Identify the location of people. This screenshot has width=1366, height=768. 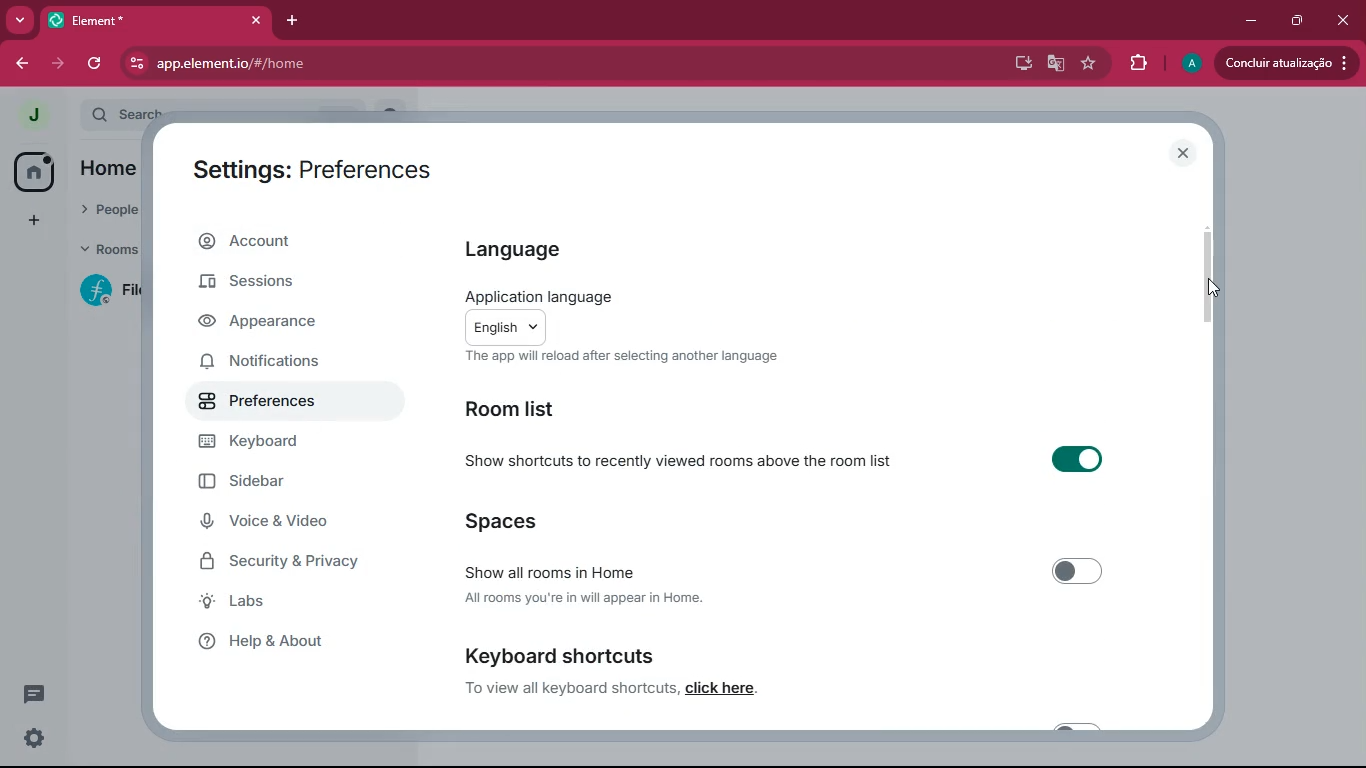
(108, 211).